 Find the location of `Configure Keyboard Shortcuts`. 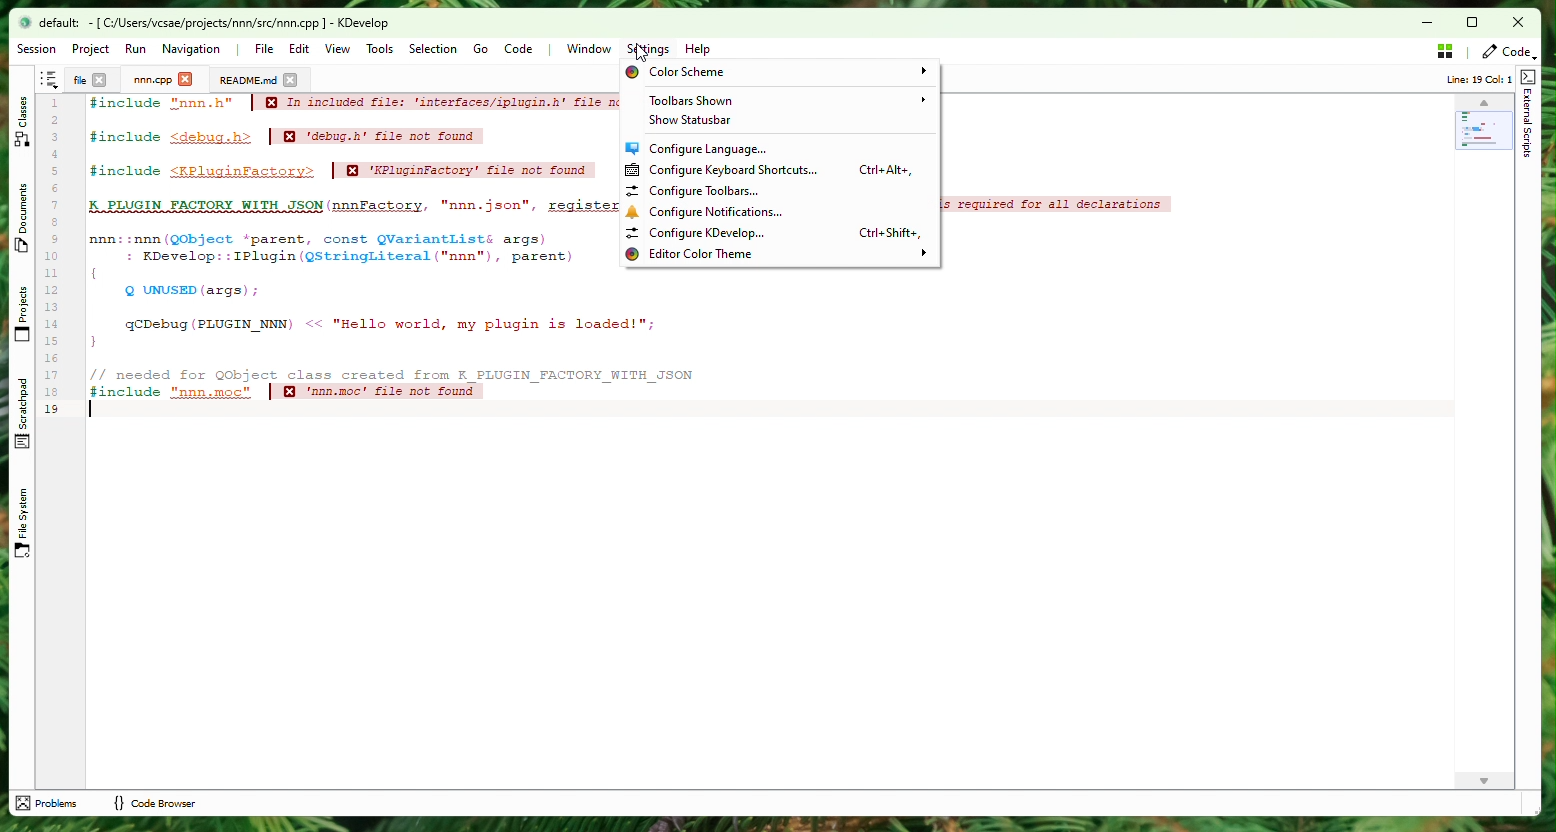

Configure Keyboard Shortcuts is located at coordinates (778, 170).